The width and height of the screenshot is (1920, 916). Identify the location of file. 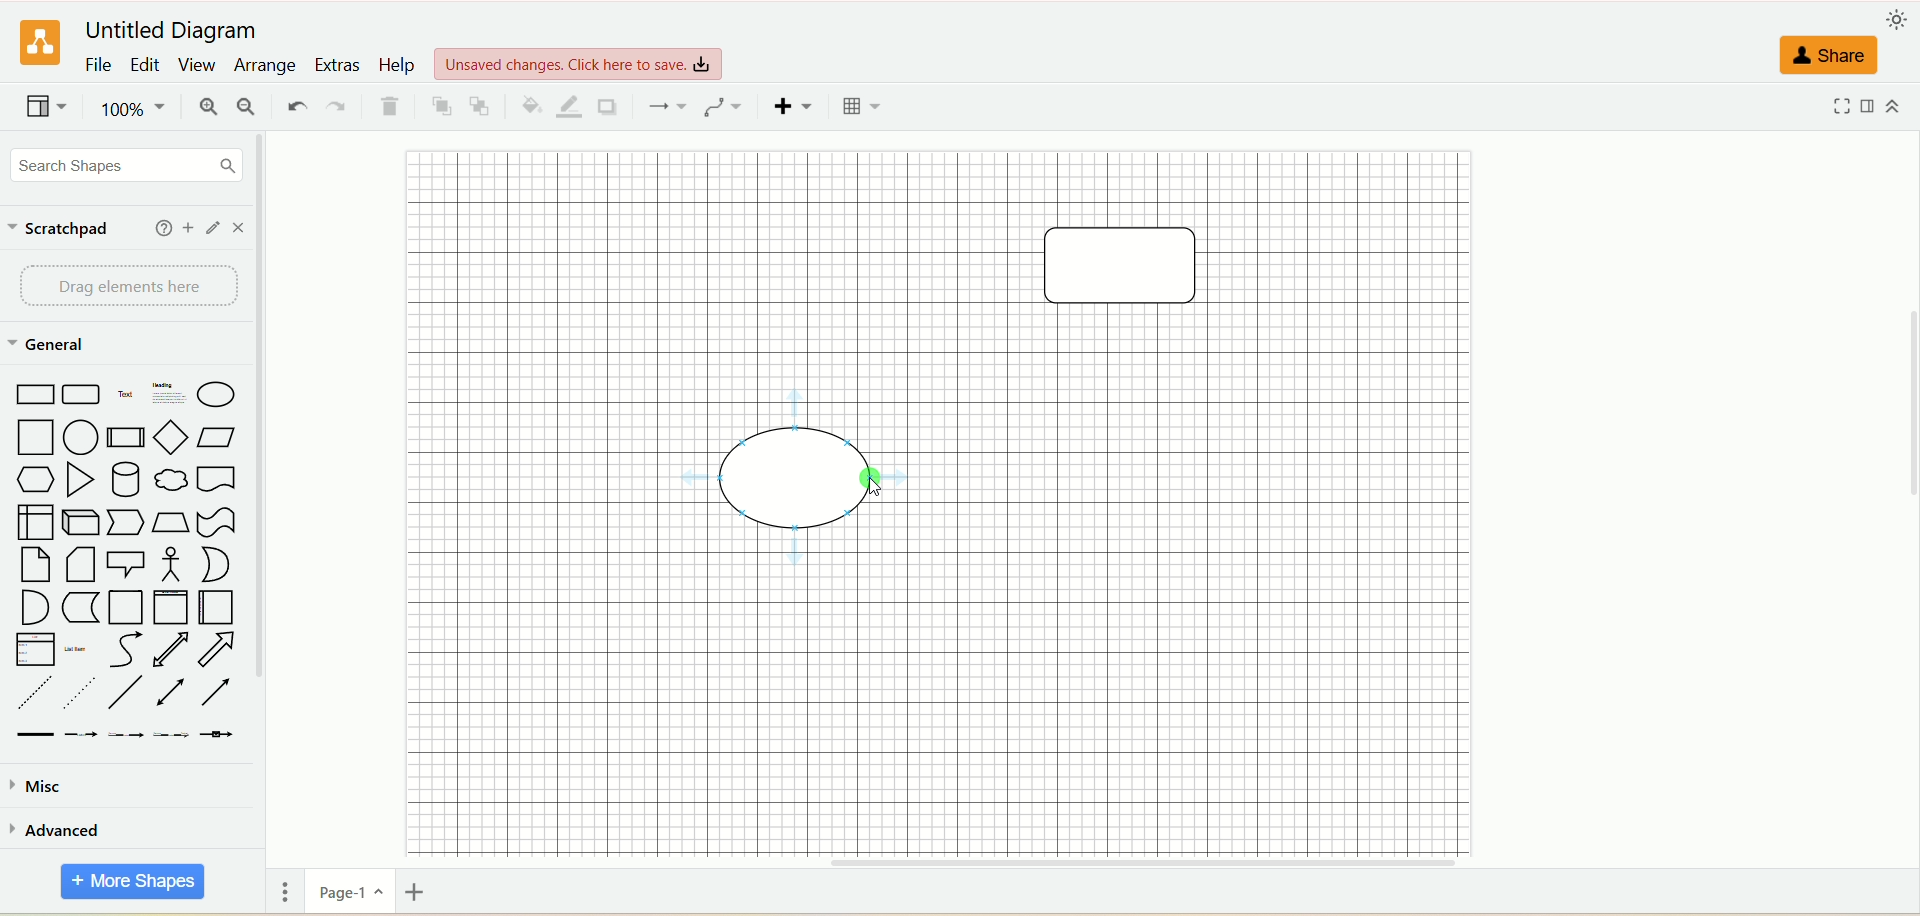
(97, 67).